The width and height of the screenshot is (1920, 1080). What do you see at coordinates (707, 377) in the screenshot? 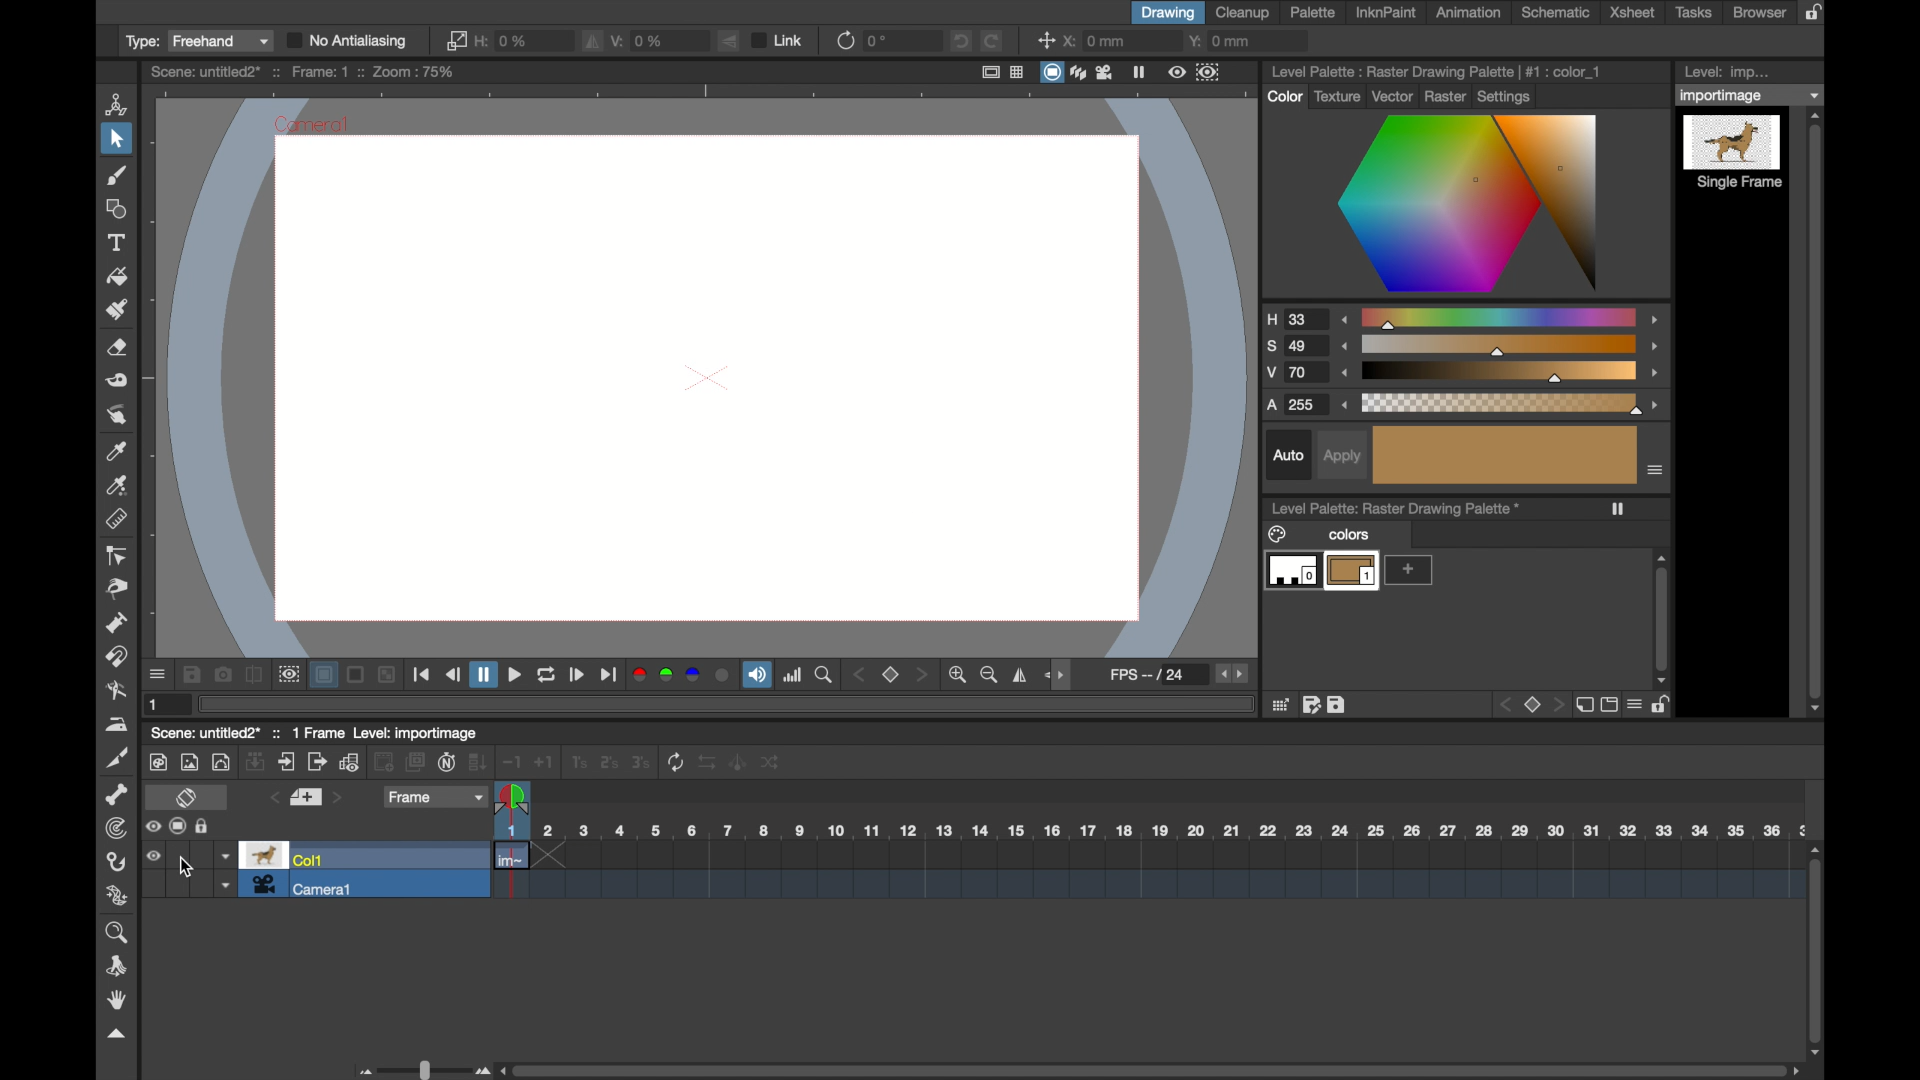
I see `canvas` at bounding box center [707, 377].